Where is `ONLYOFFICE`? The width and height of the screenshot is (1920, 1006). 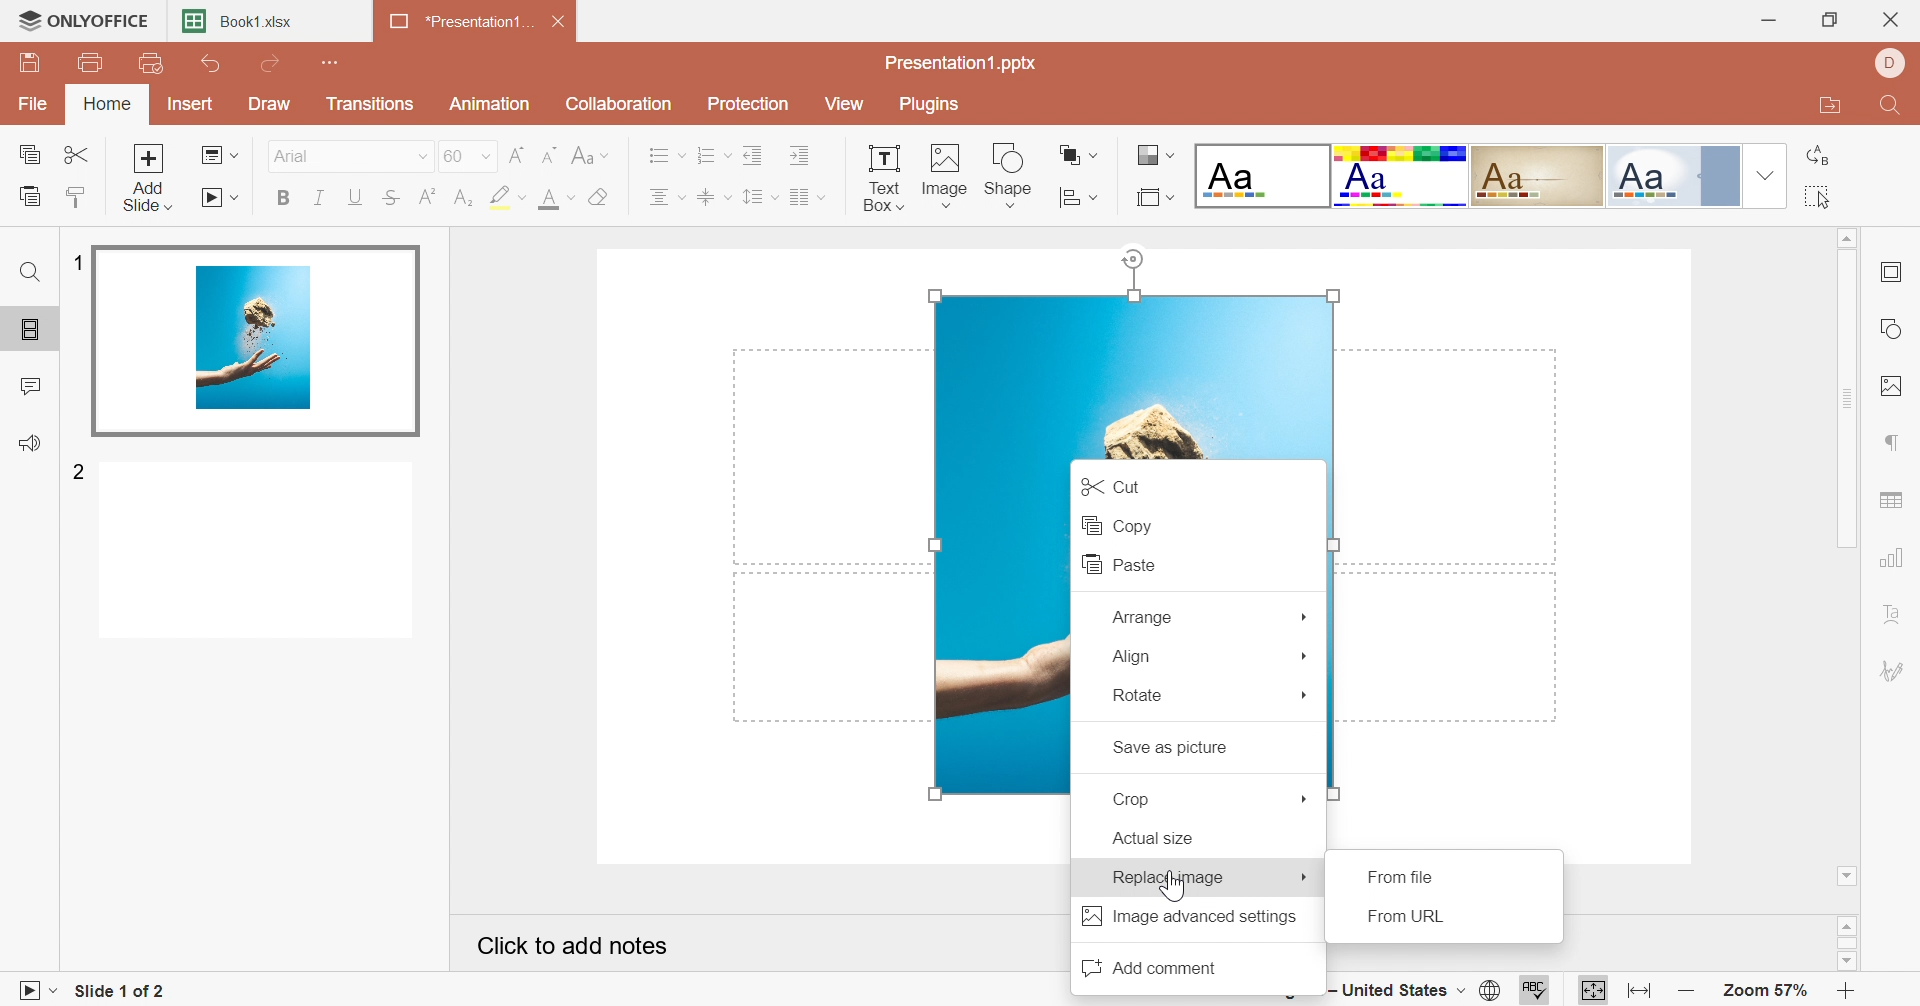
ONLYOFFICE is located at coordinates (84, 22).